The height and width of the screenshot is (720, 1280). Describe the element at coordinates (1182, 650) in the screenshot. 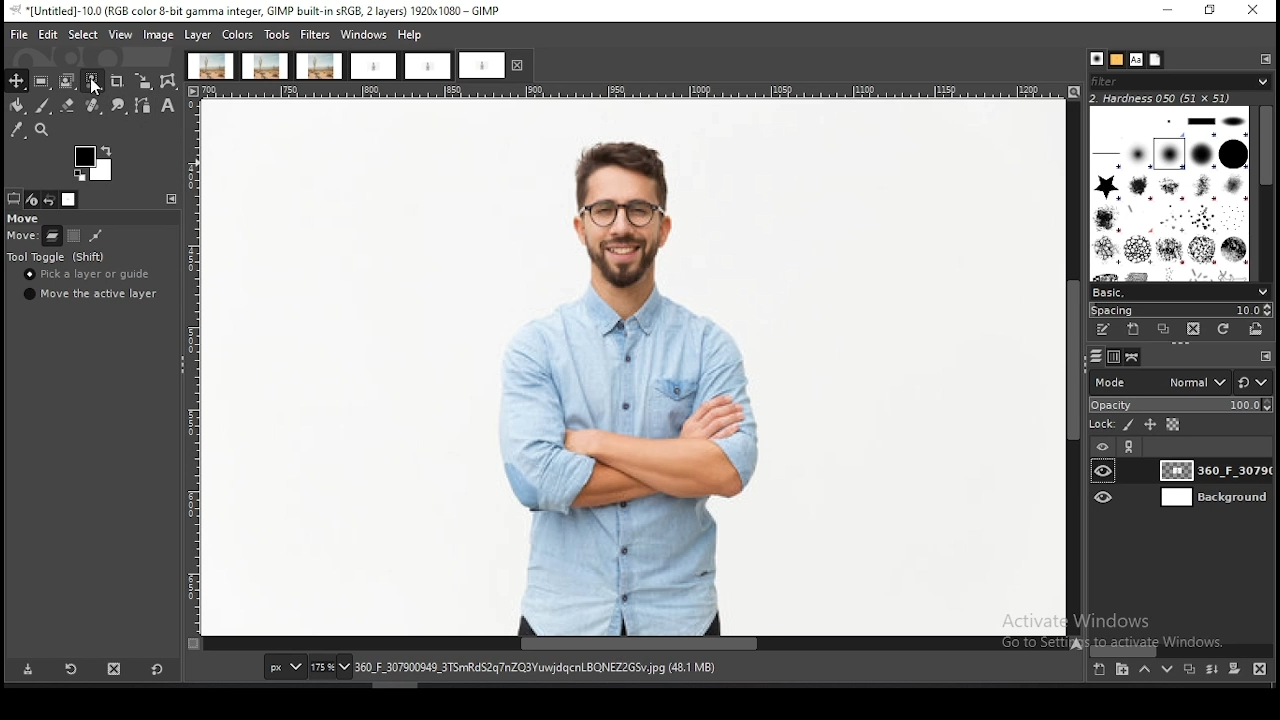

I see `scroll bar` at that location.